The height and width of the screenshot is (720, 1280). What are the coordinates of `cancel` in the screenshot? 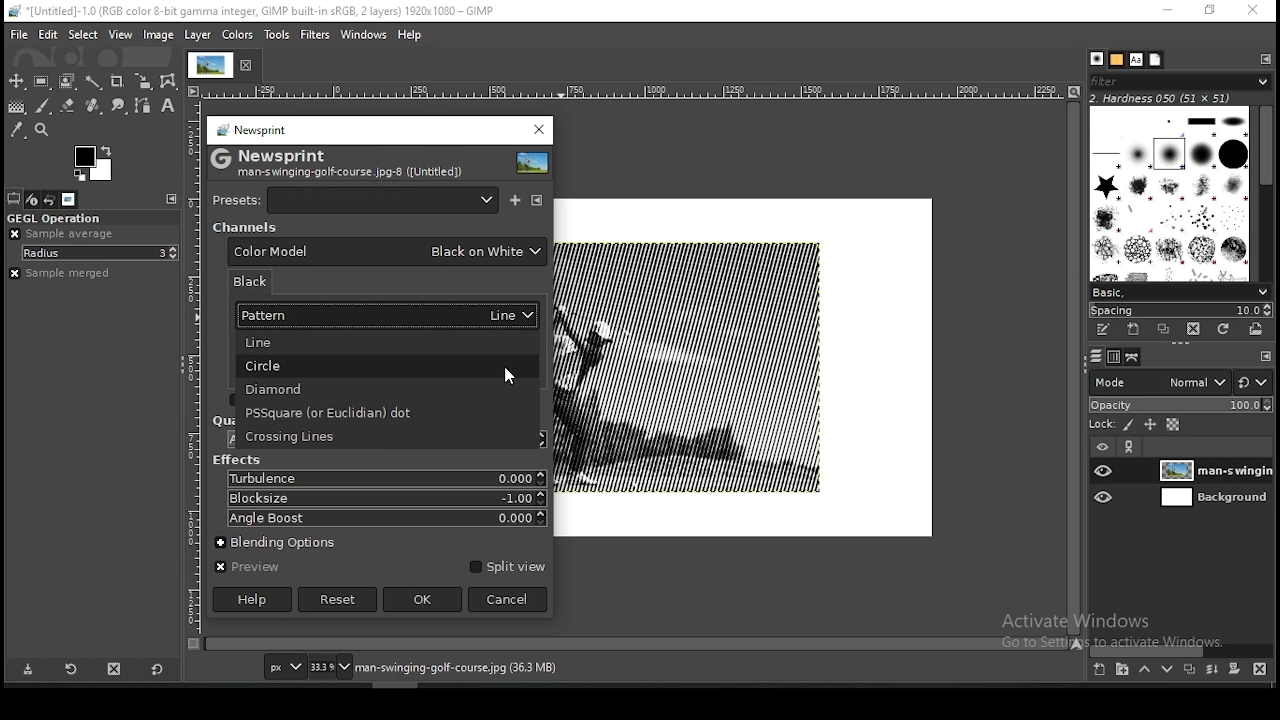 It's located at (508, 599).